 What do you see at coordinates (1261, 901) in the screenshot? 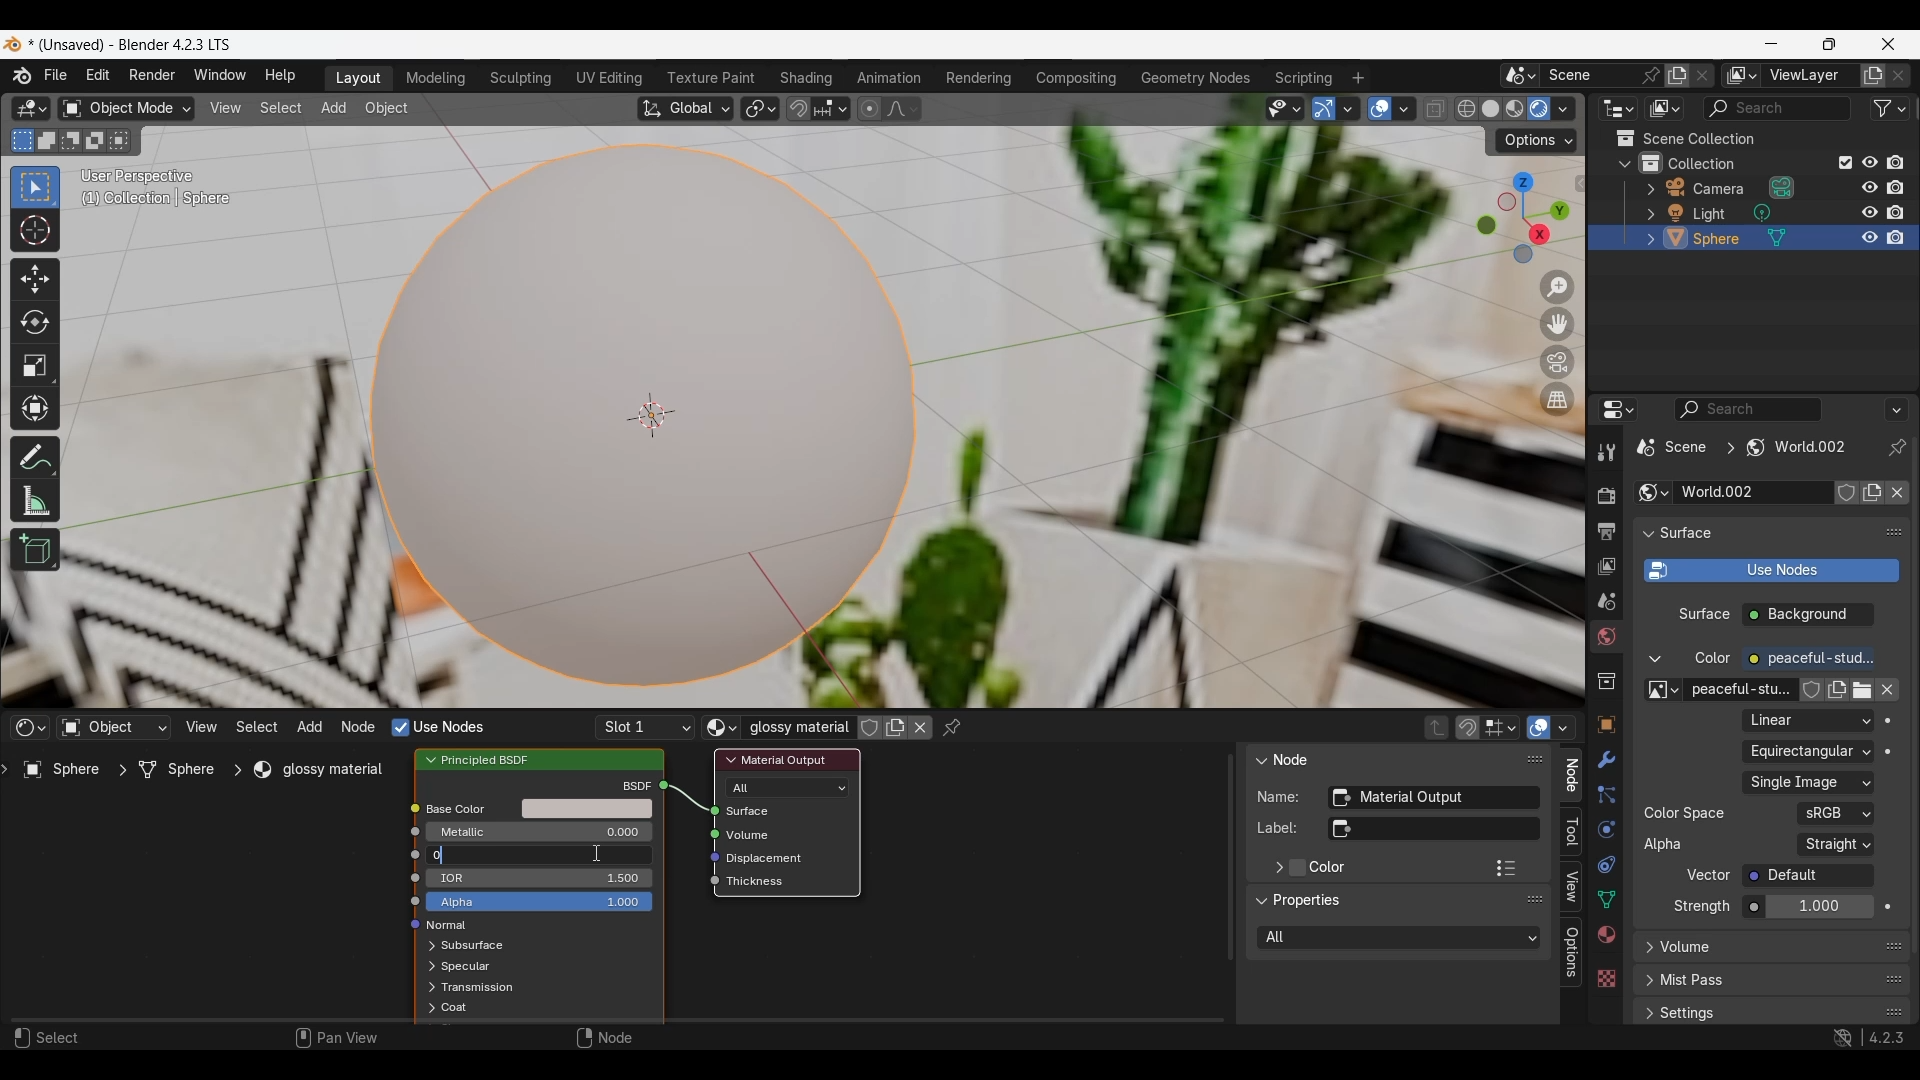
I see `Collapse` at bounding box center [1261, 901].